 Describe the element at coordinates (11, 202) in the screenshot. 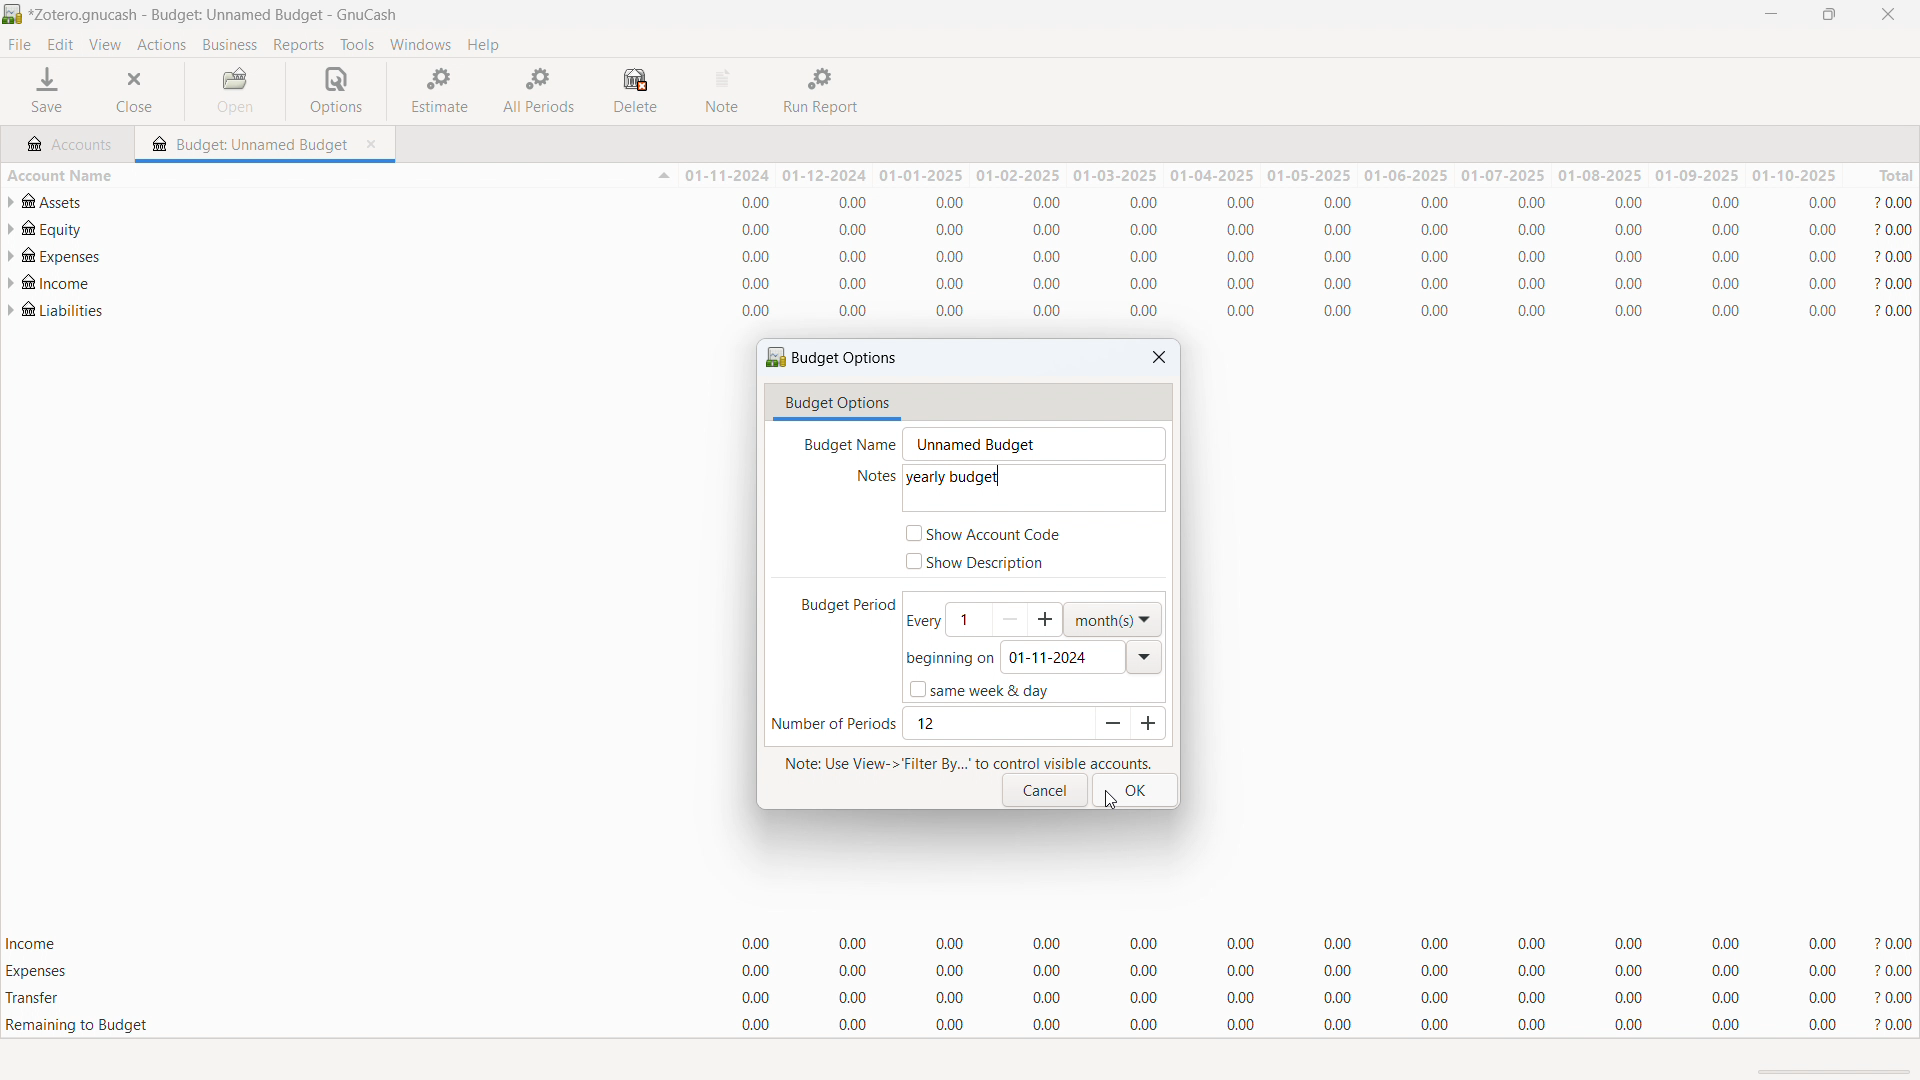

I see `expand subaccounts` at that location.